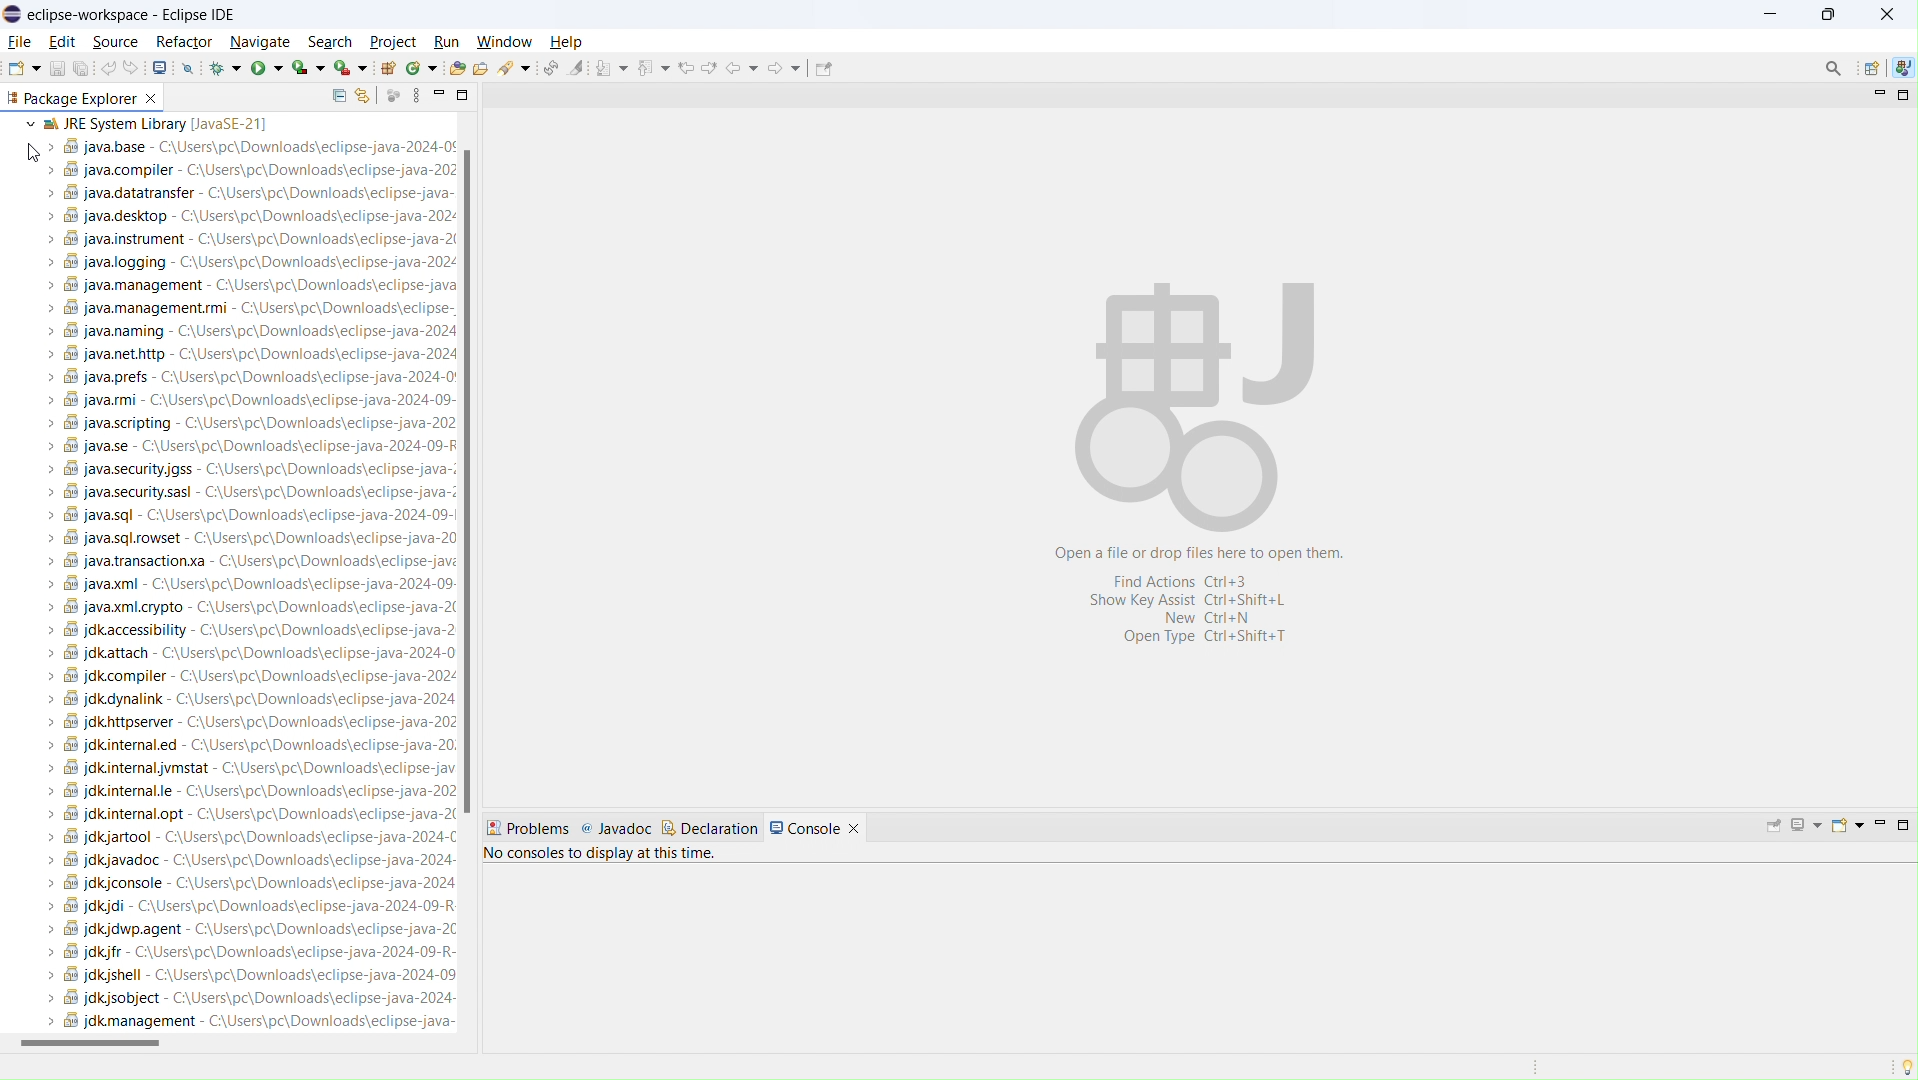 Image resolution: width=1918 pixels, height=1080 pixels. Describe the element at coordinates (571, 40) in the screenshot. I see `help` at that location.